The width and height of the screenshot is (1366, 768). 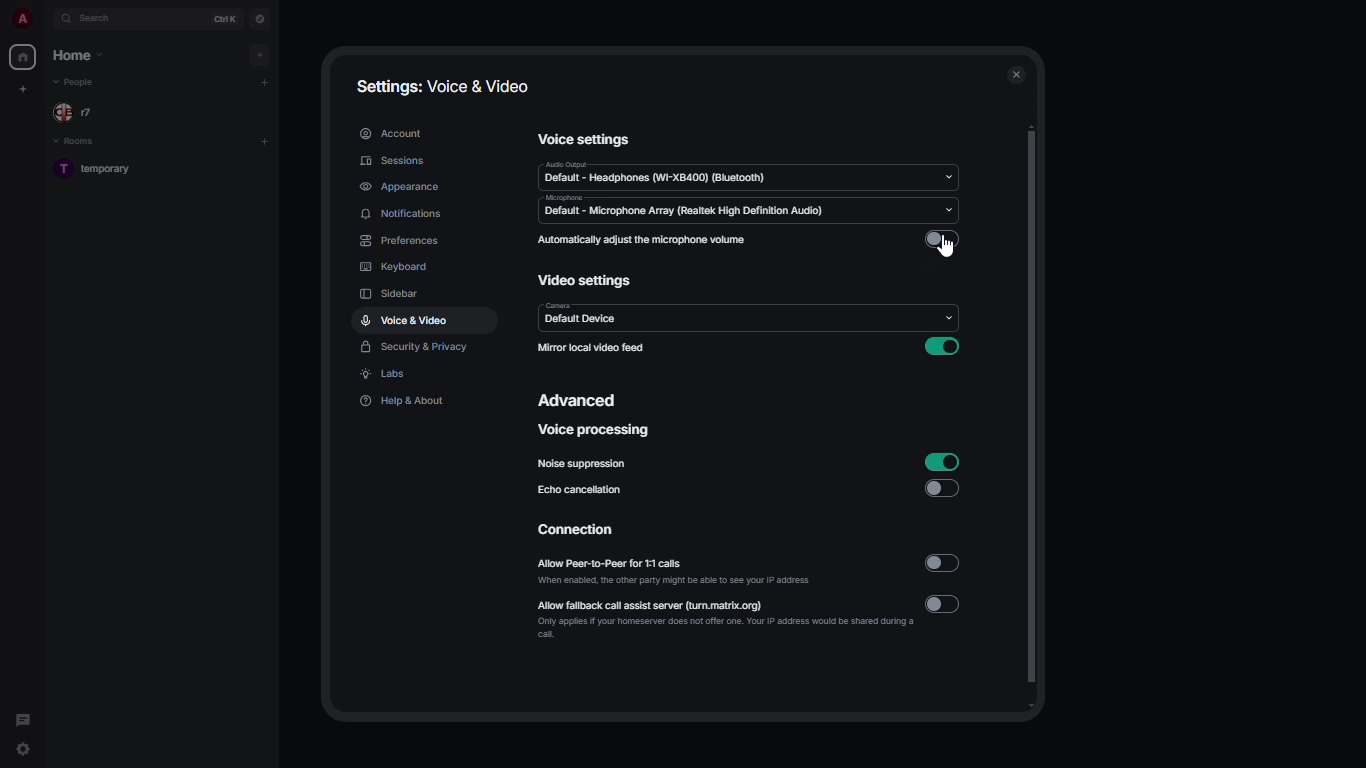 What do you see at coordinates (591, 349) in the screenshot?
I see `mirror local video feed` at bounding box center [591, 349].